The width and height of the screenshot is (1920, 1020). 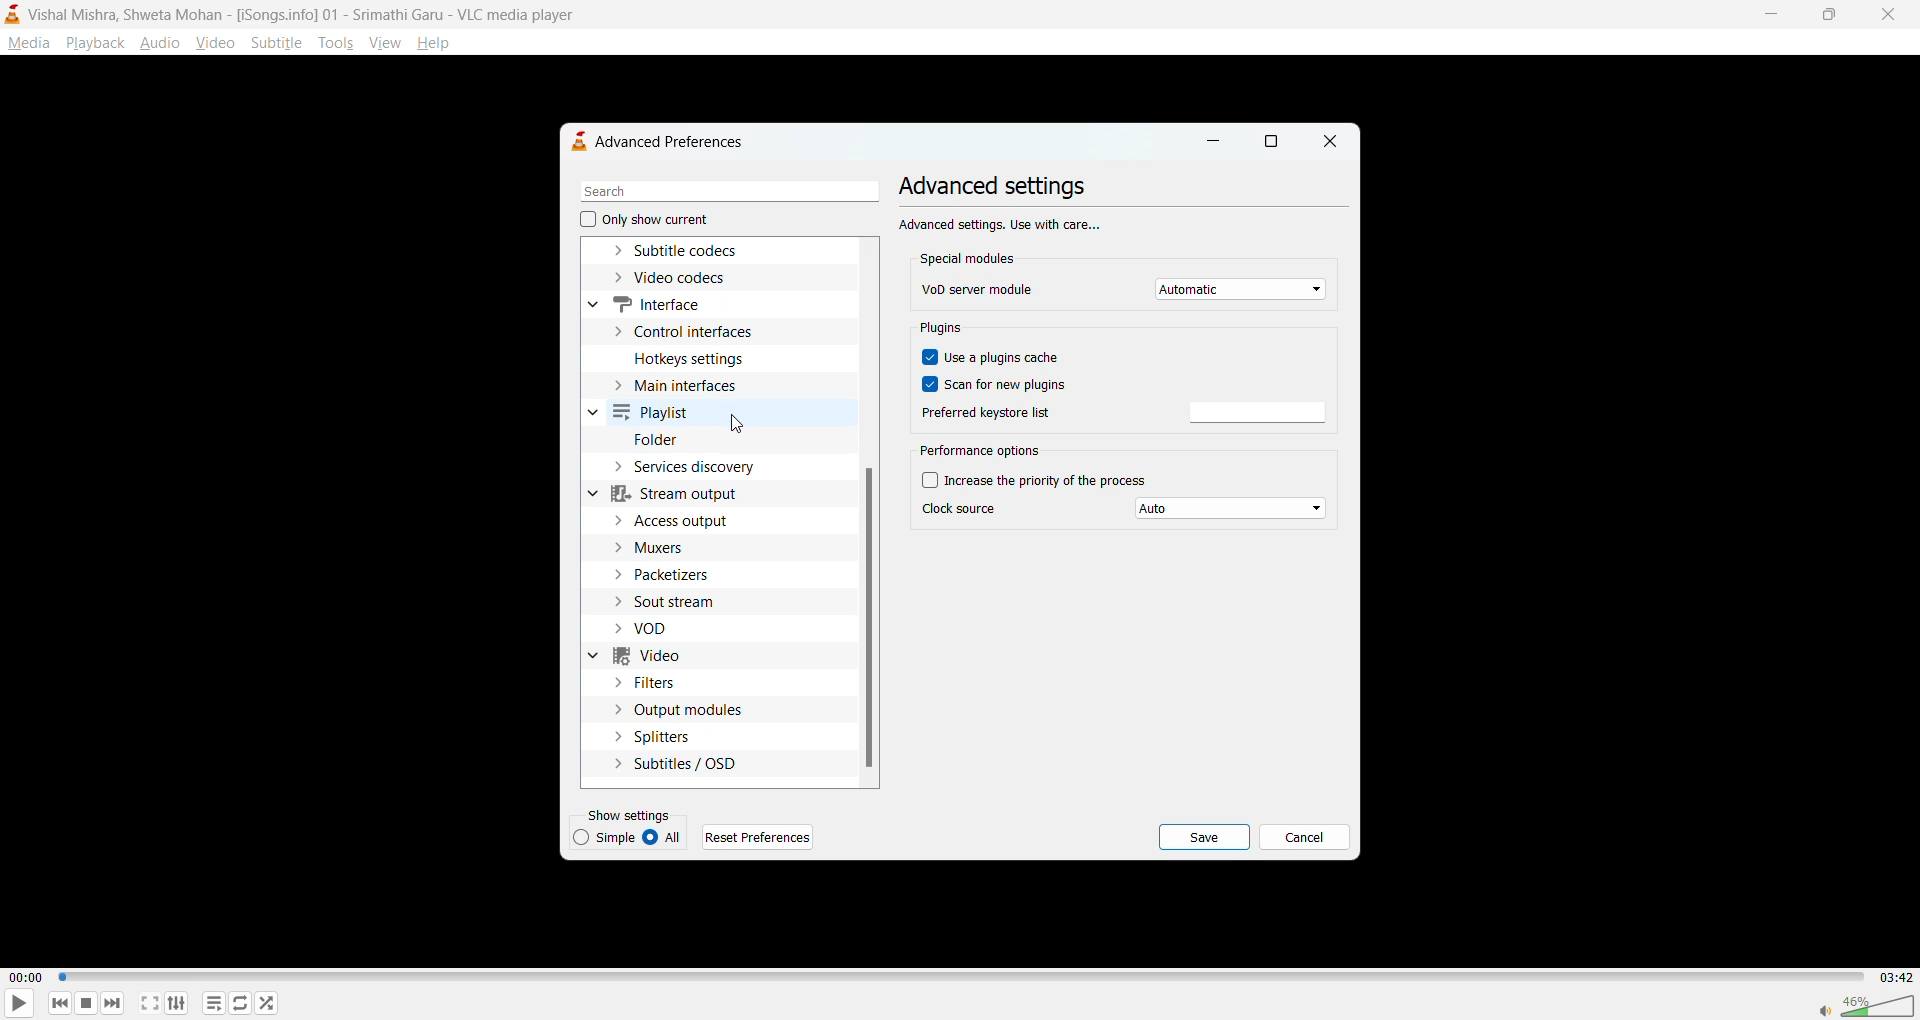 What do you see at coordinates (678, 279) in the screenshot?
I see `video codecs` at bounding box center [678, 279].